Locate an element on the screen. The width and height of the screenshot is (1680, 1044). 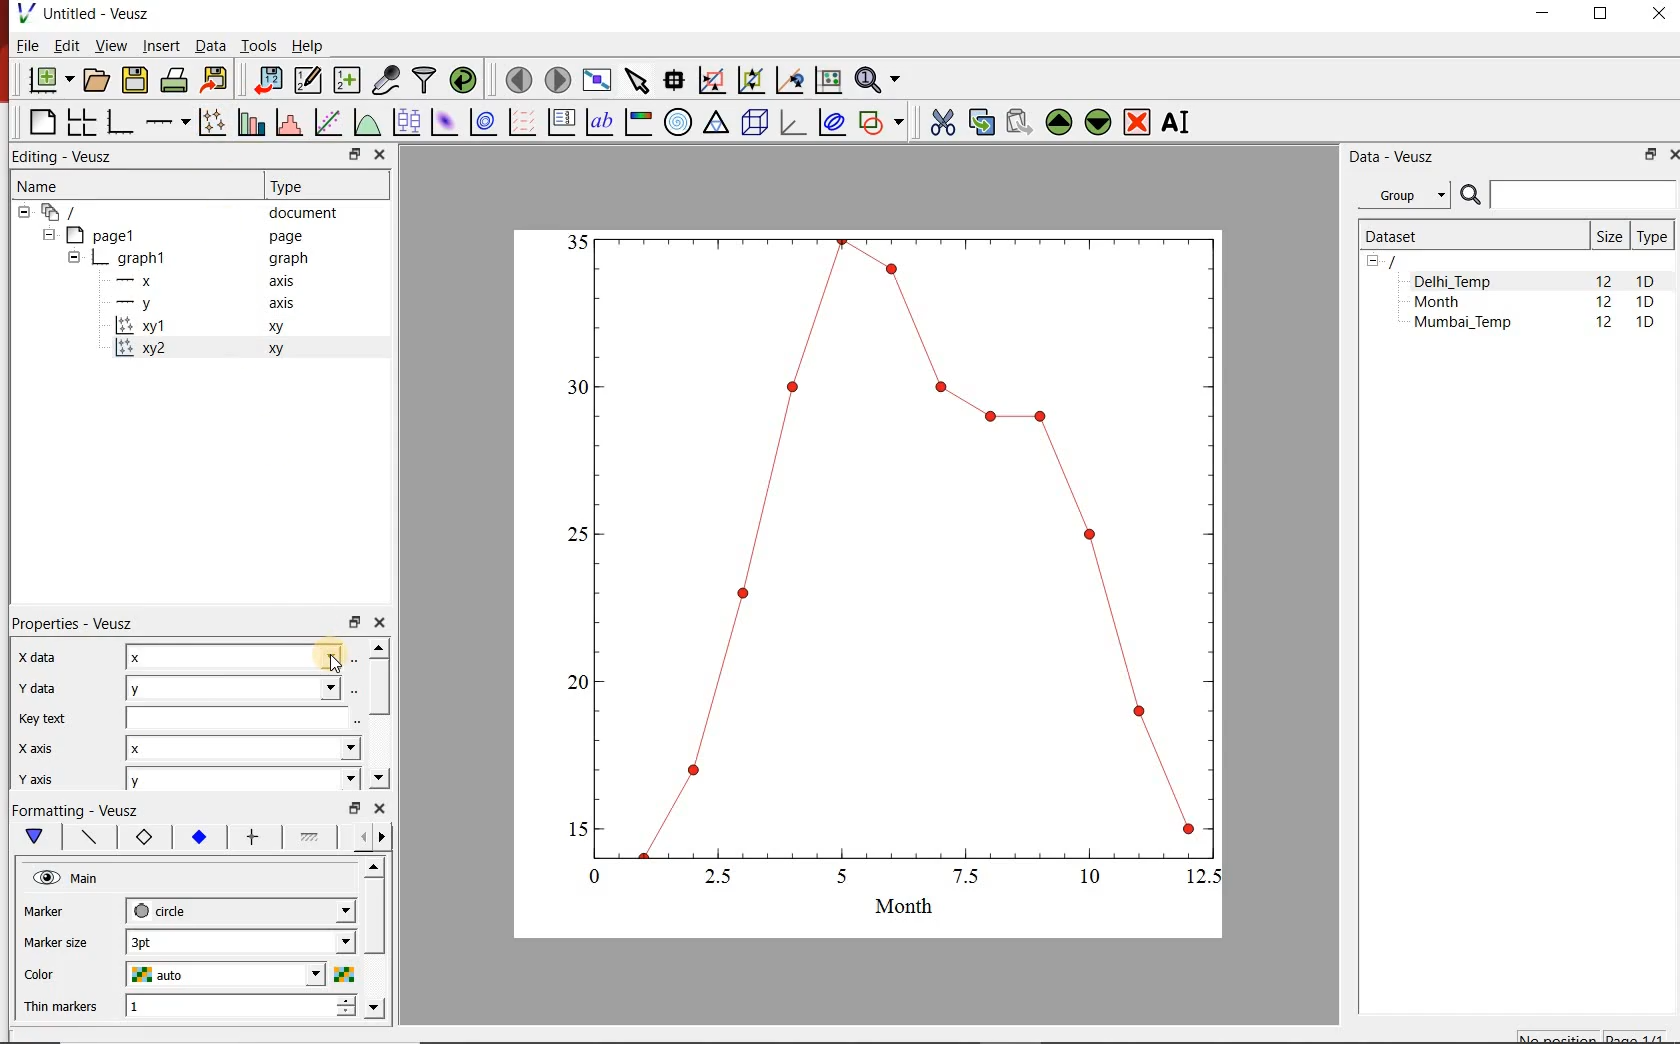
Tools is located at coordinates (260, 46).